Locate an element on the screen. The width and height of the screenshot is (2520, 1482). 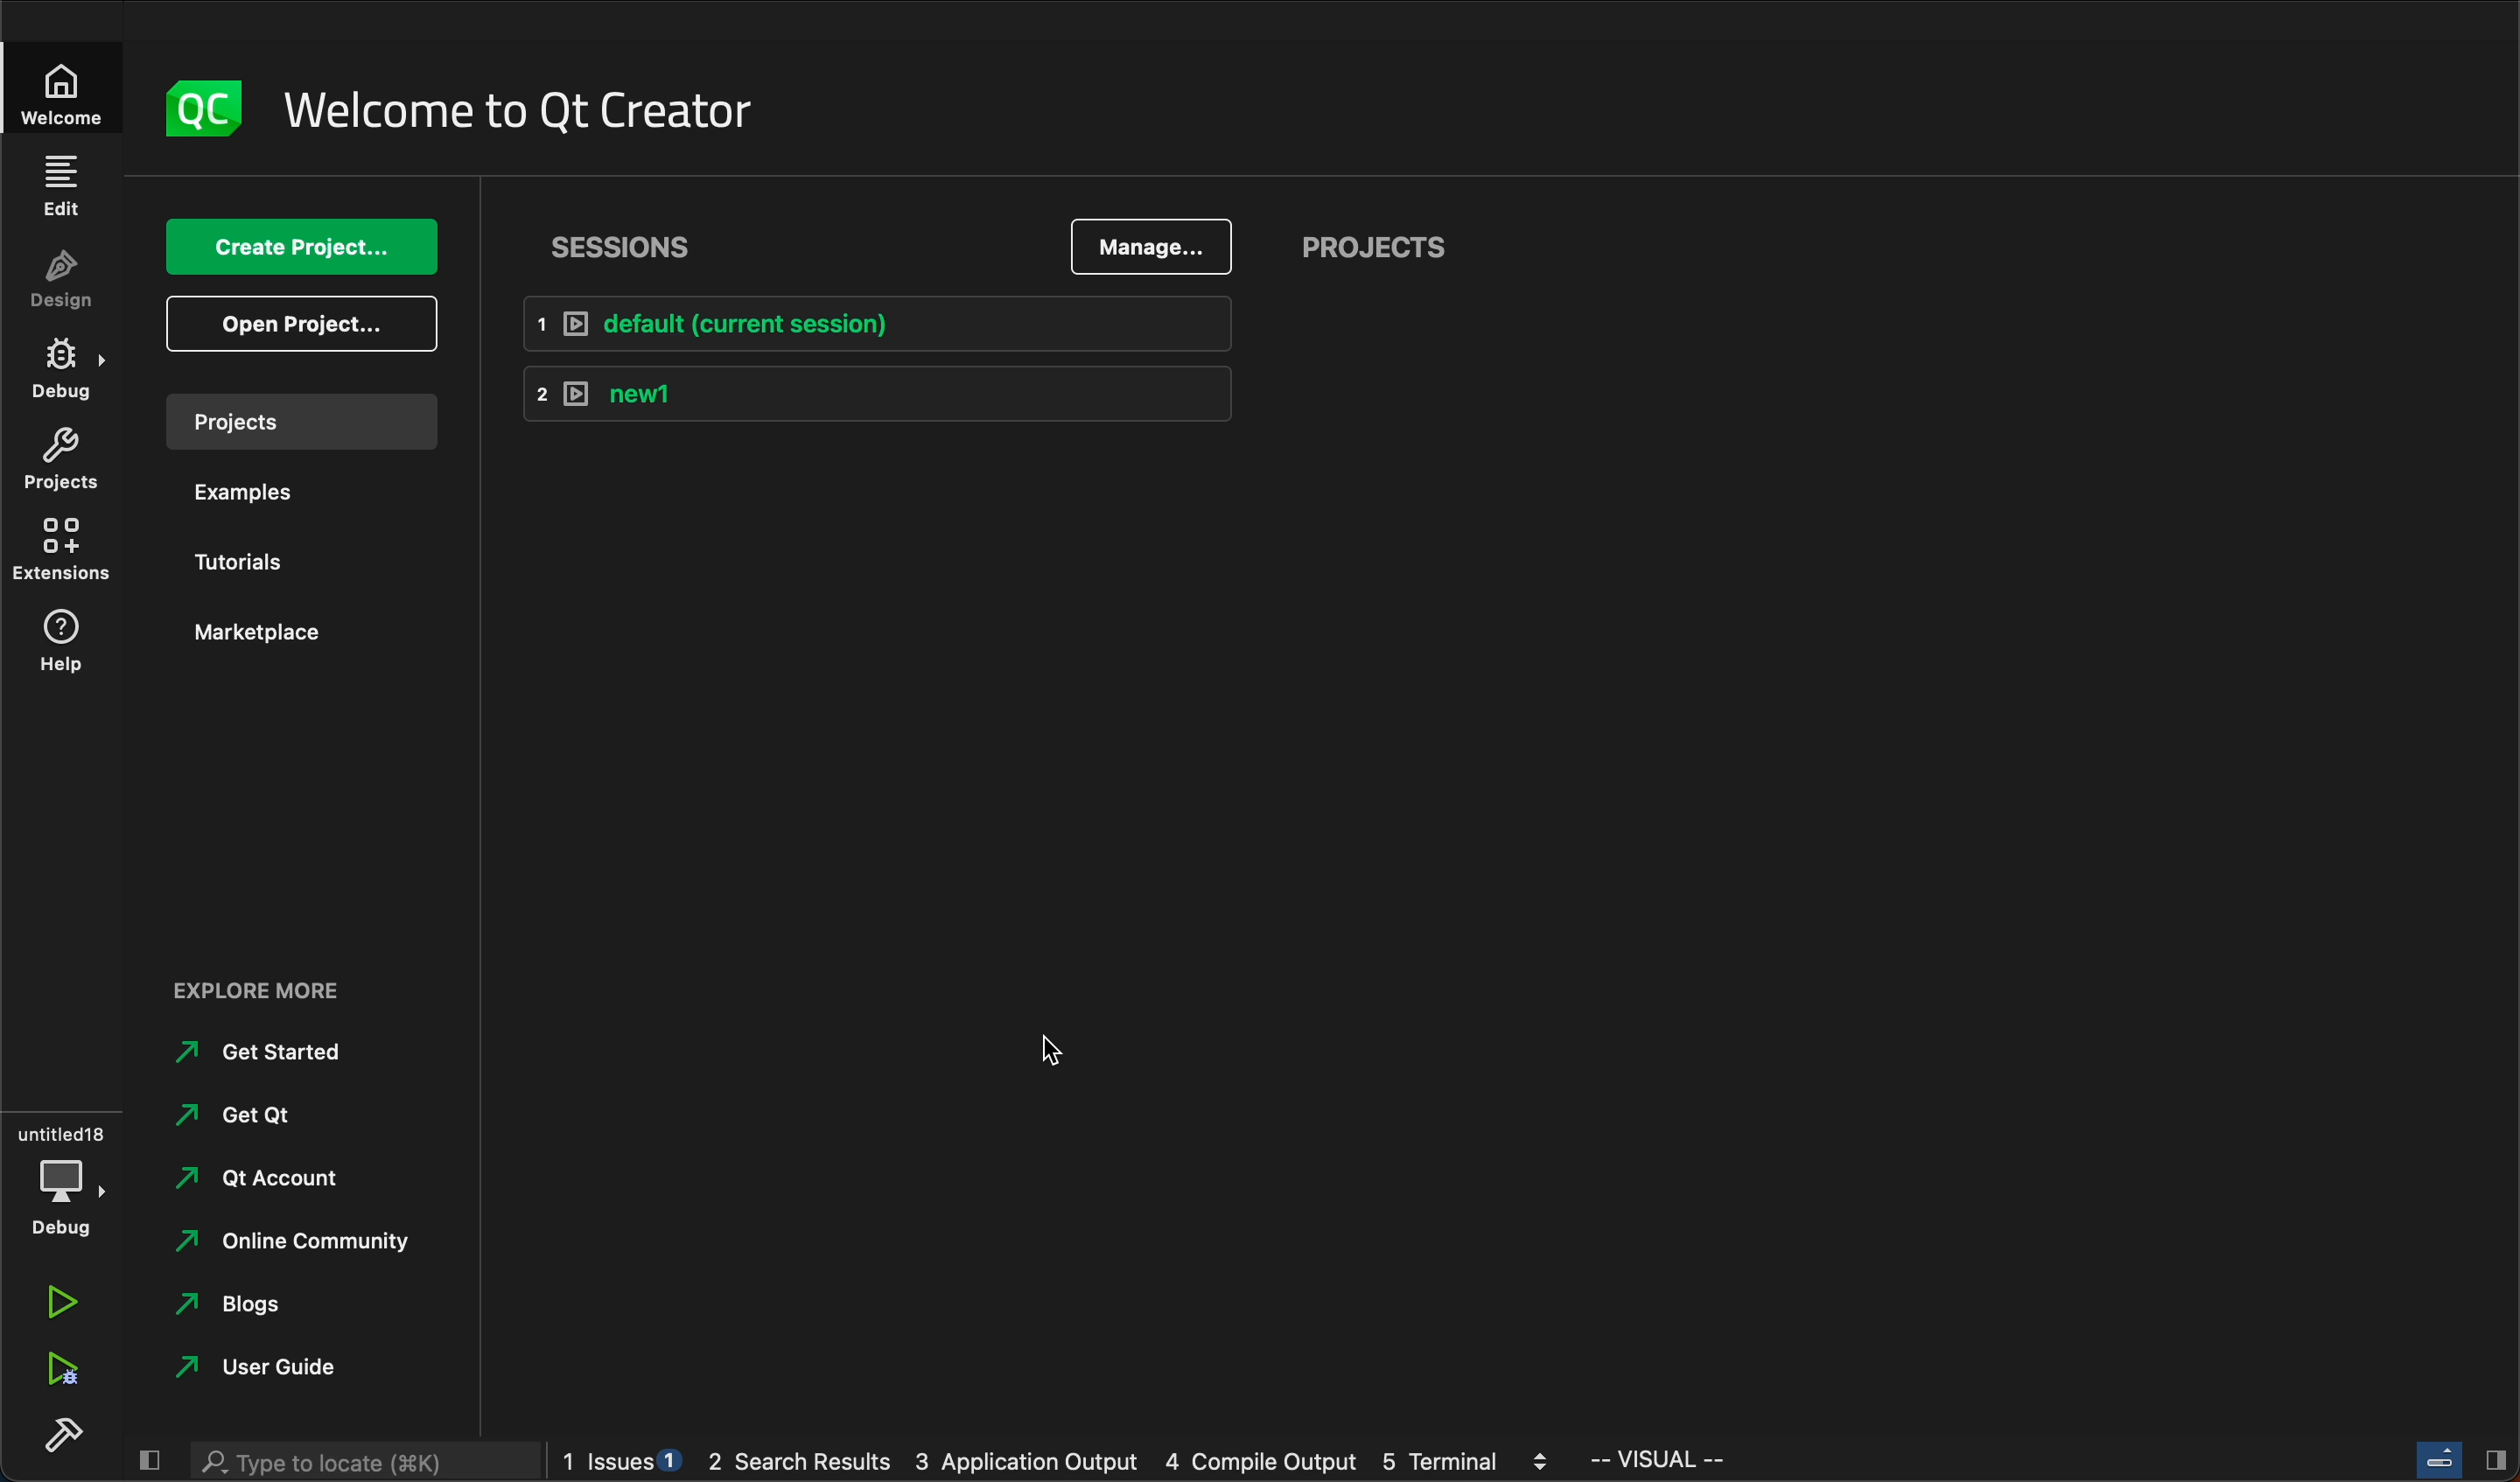
debug is located at coordinates (67, 372).